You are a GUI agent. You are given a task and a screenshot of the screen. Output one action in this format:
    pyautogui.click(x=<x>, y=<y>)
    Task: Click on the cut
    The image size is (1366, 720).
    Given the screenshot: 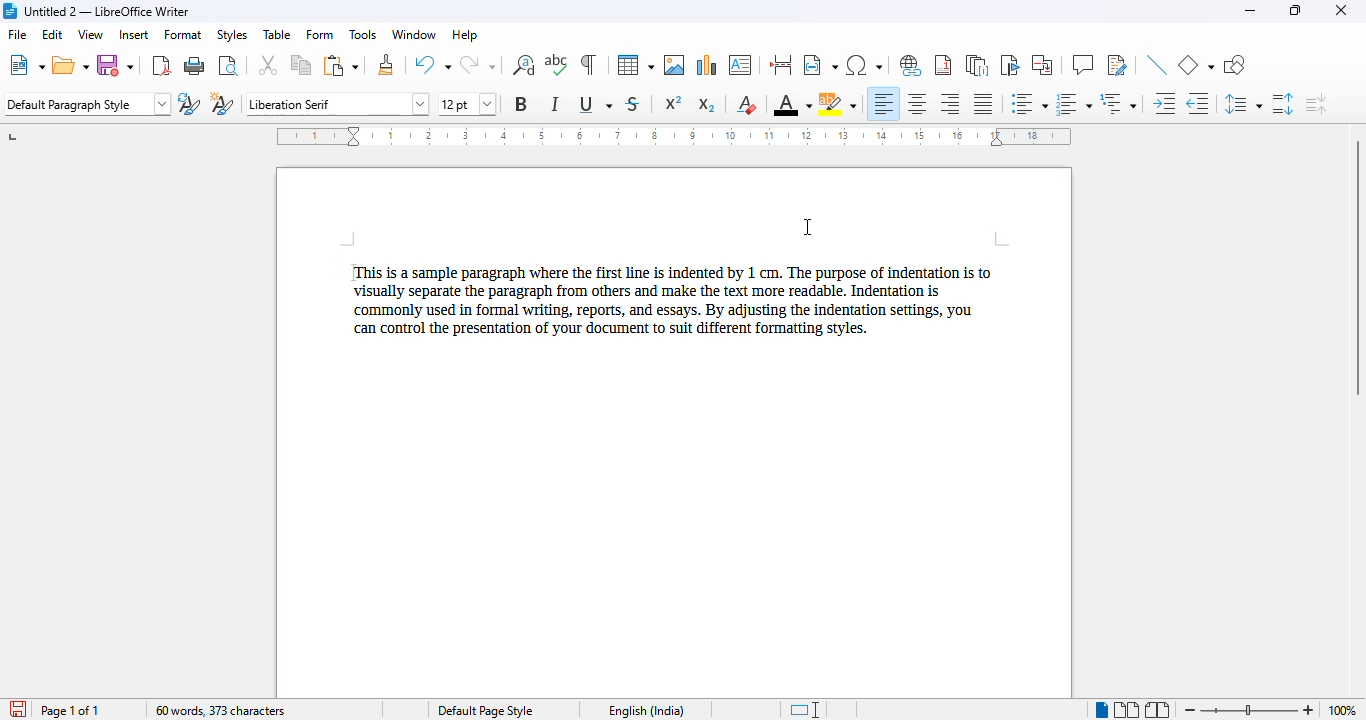 What is the action you would take?
    pyautogui.click(x=267, y=65)
    